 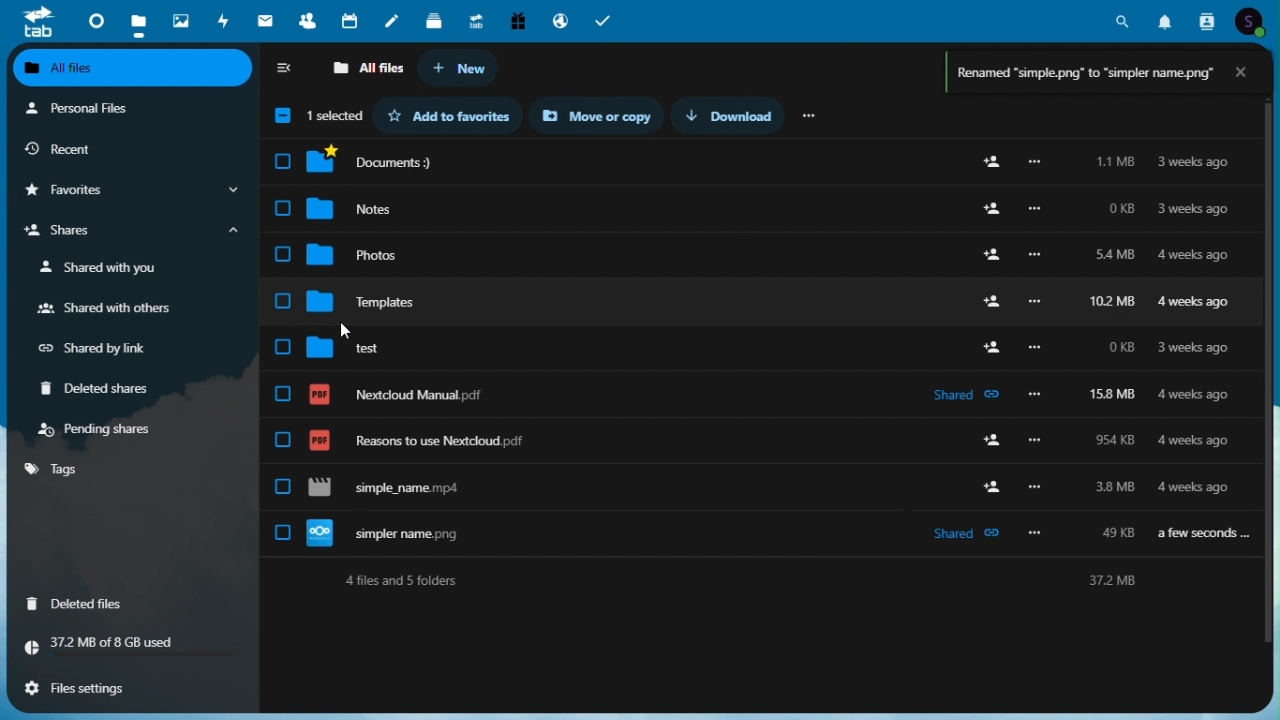 What do you see at coordinates (559, 20) in the screenshot?
I see `email hosting` at bounding box center [559, 20].